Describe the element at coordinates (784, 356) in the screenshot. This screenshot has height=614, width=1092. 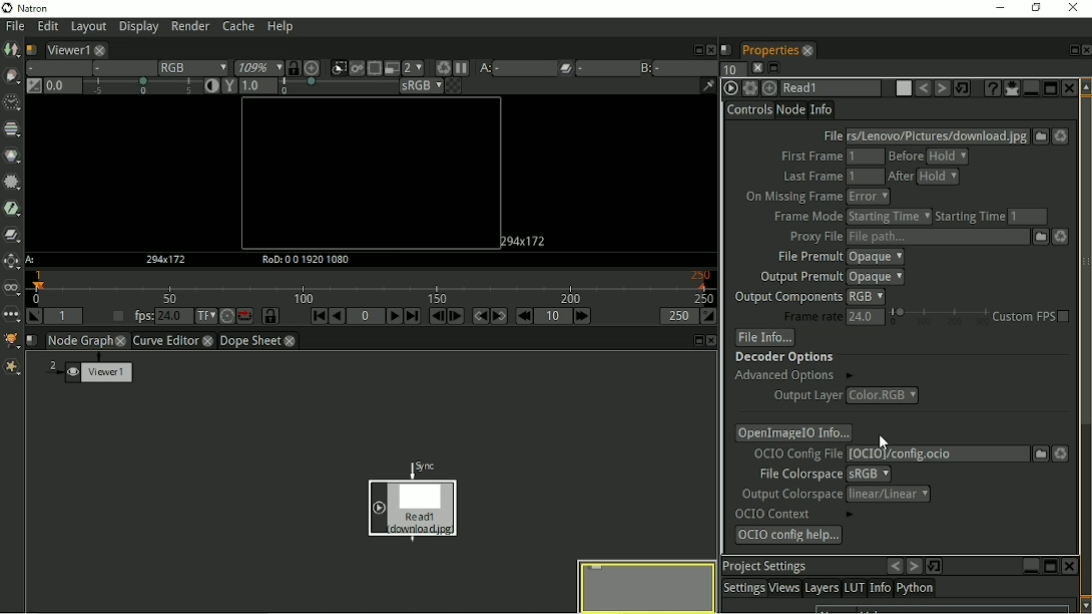
I see `Decoder options` at that location.